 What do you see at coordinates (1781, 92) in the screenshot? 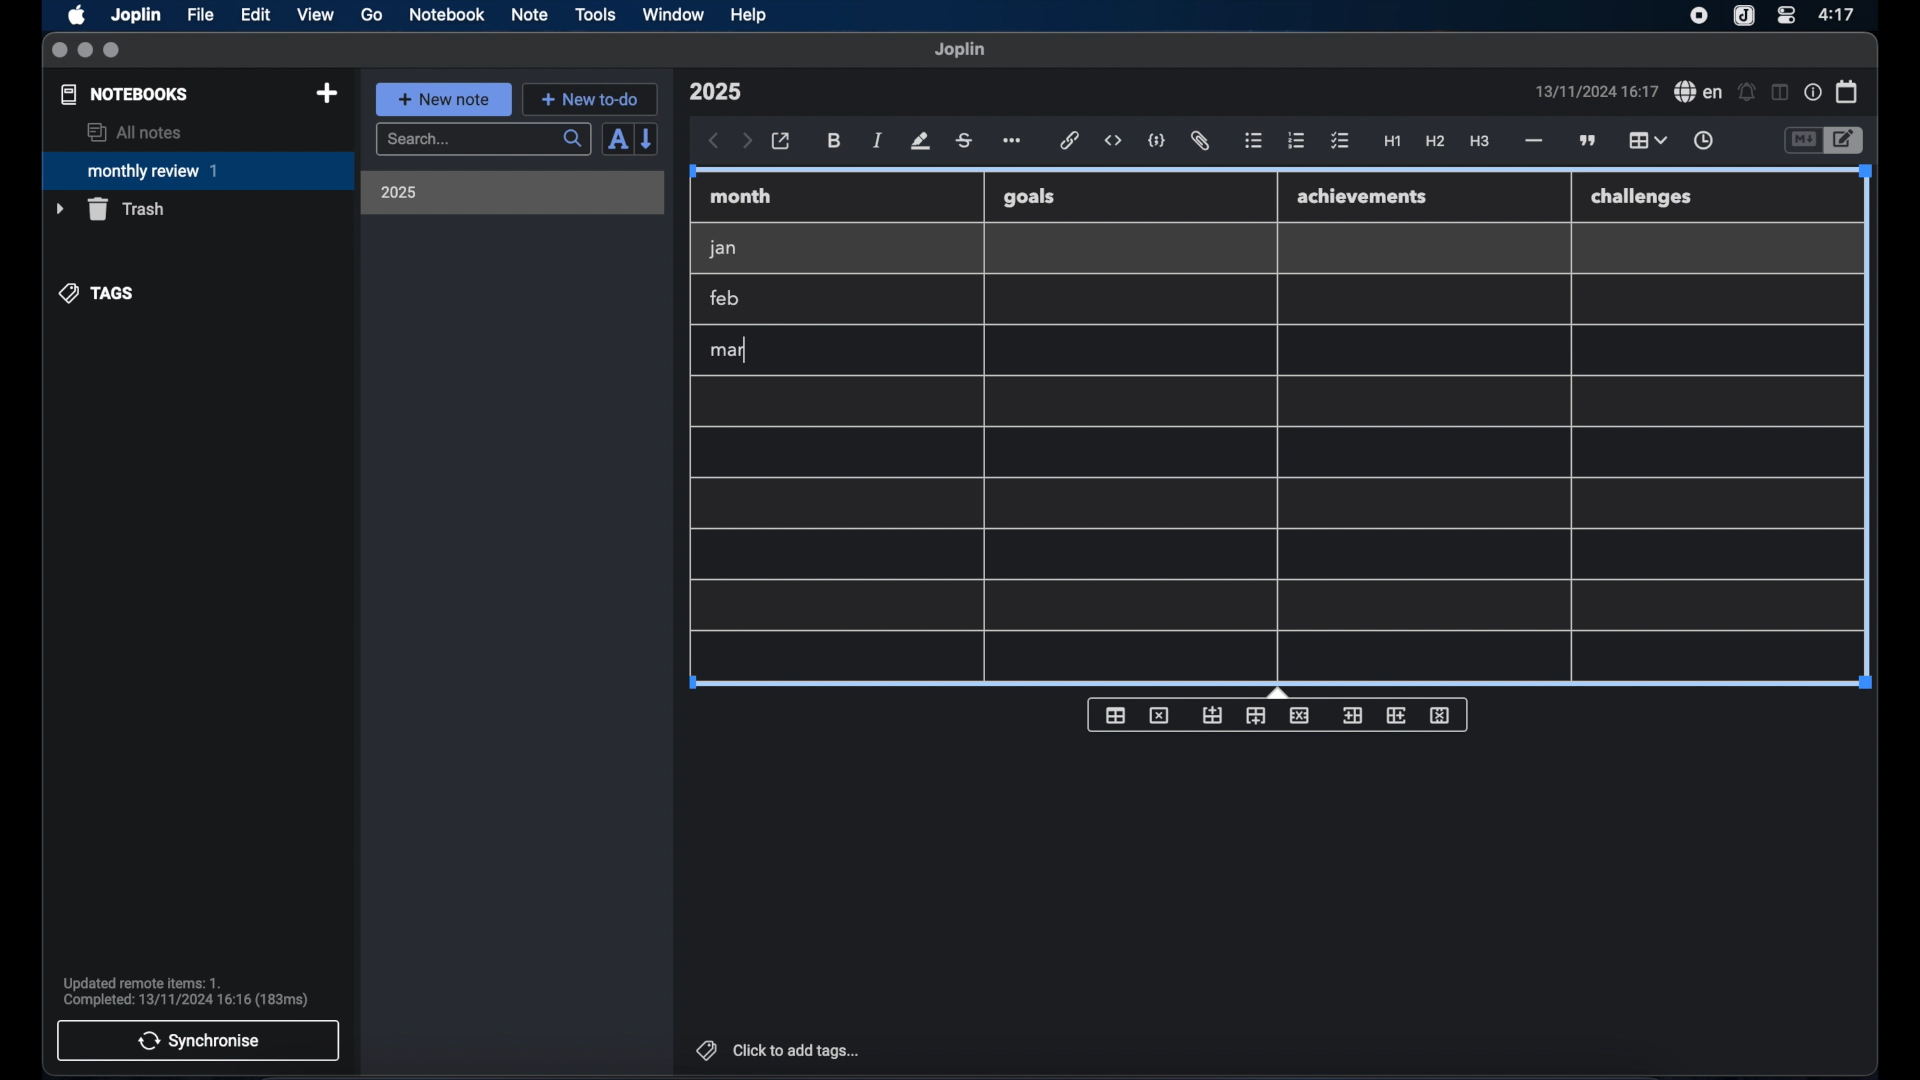
I see `toggle editor layout` at bounding box center [1781, 92].